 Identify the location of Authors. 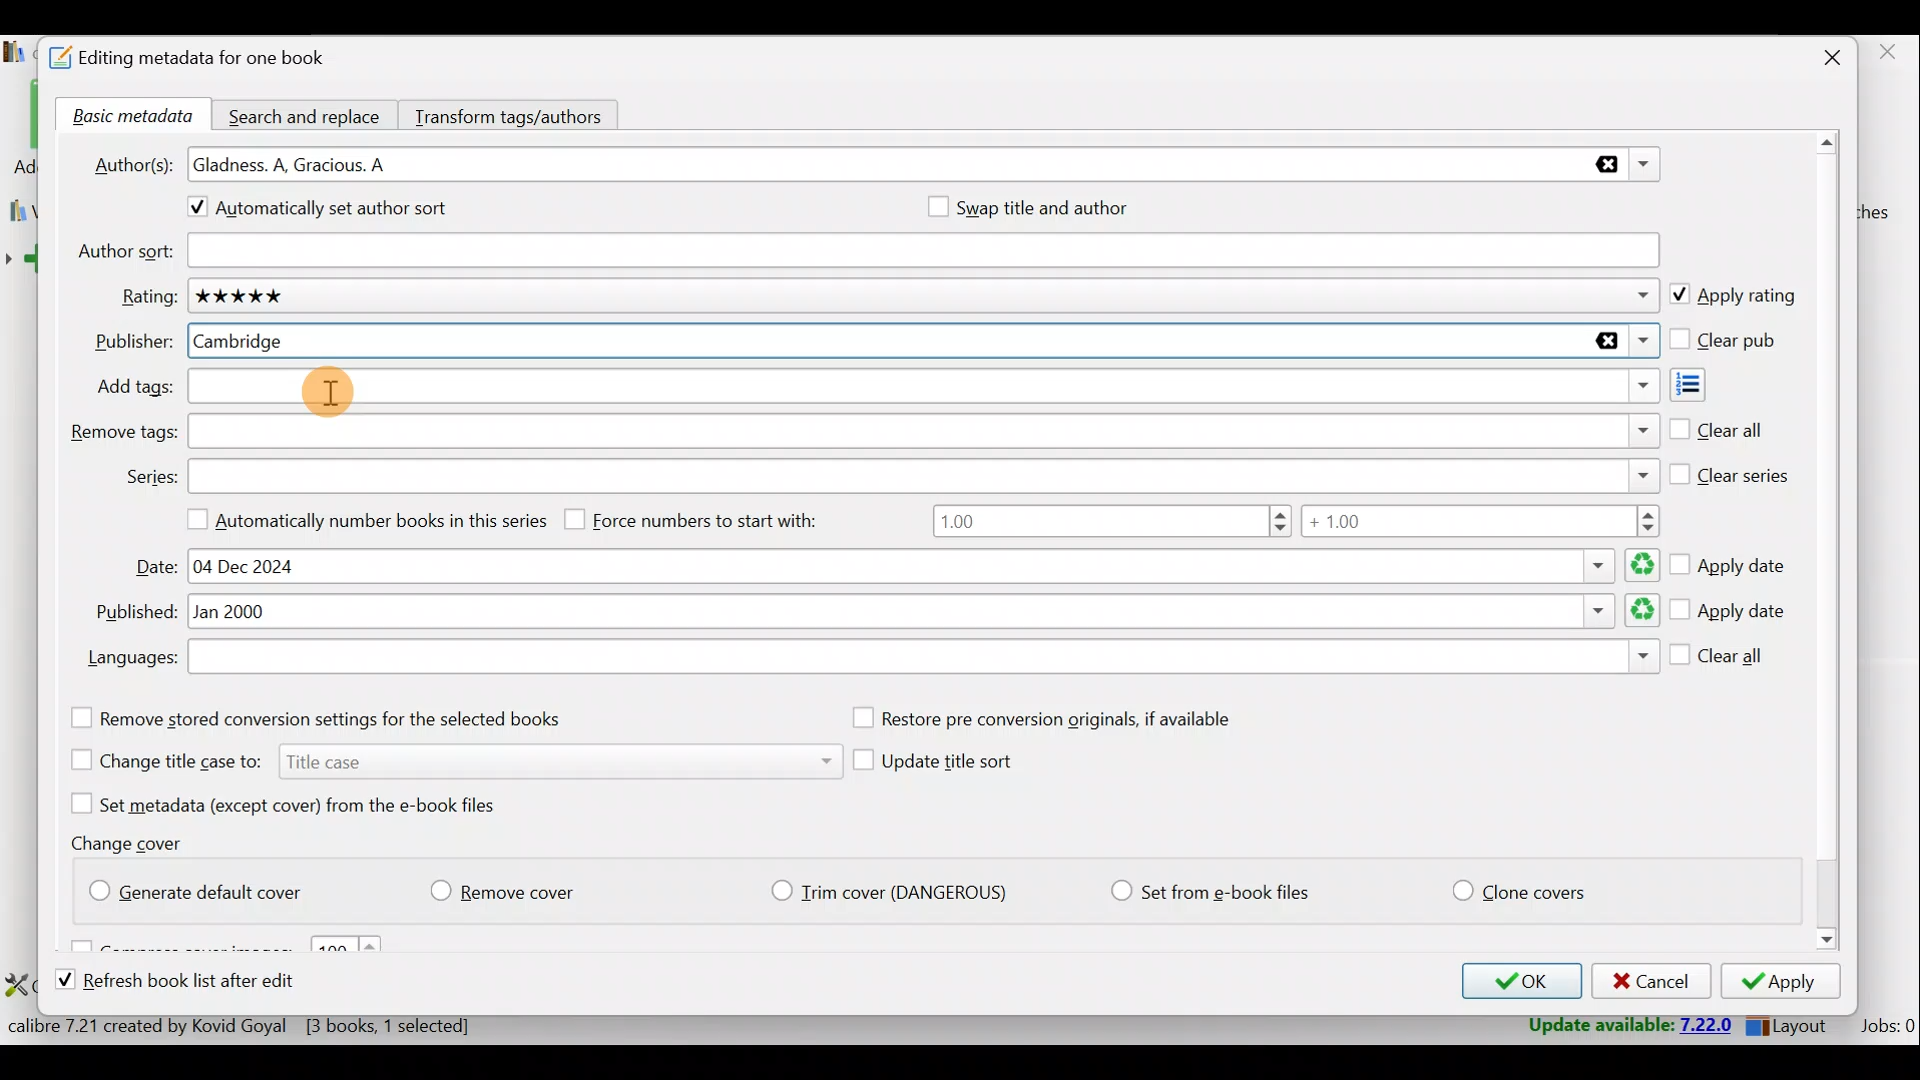
(926, 166).